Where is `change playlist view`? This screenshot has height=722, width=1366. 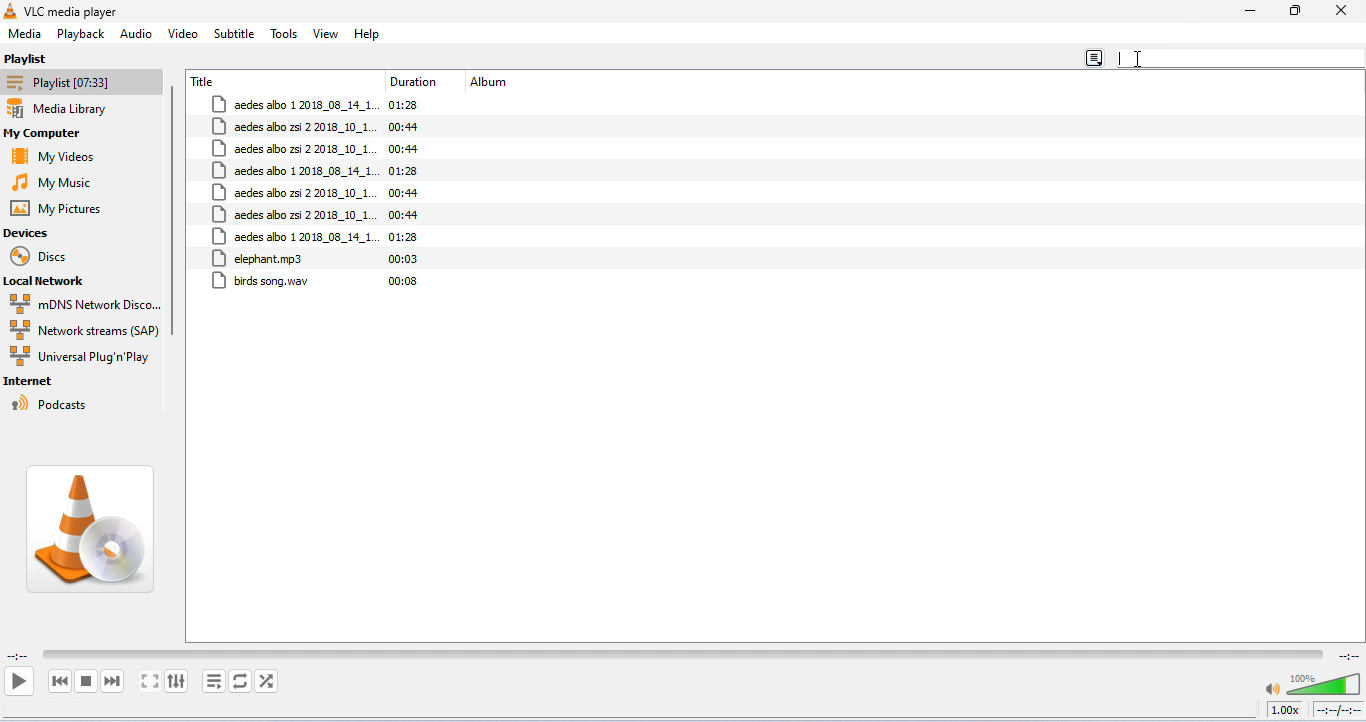
change playlist view is located at coordinates (1095, 55).